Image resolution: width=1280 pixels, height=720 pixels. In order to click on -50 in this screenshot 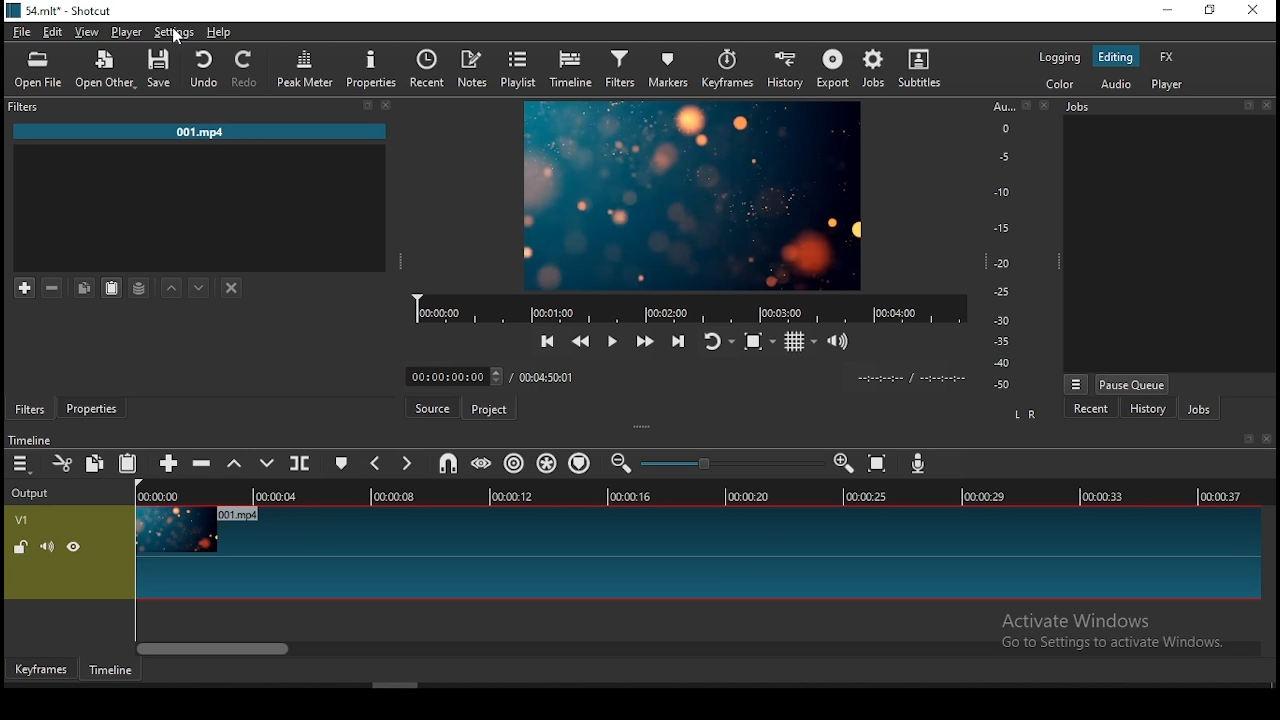, I will do `click(1002, 385)`.